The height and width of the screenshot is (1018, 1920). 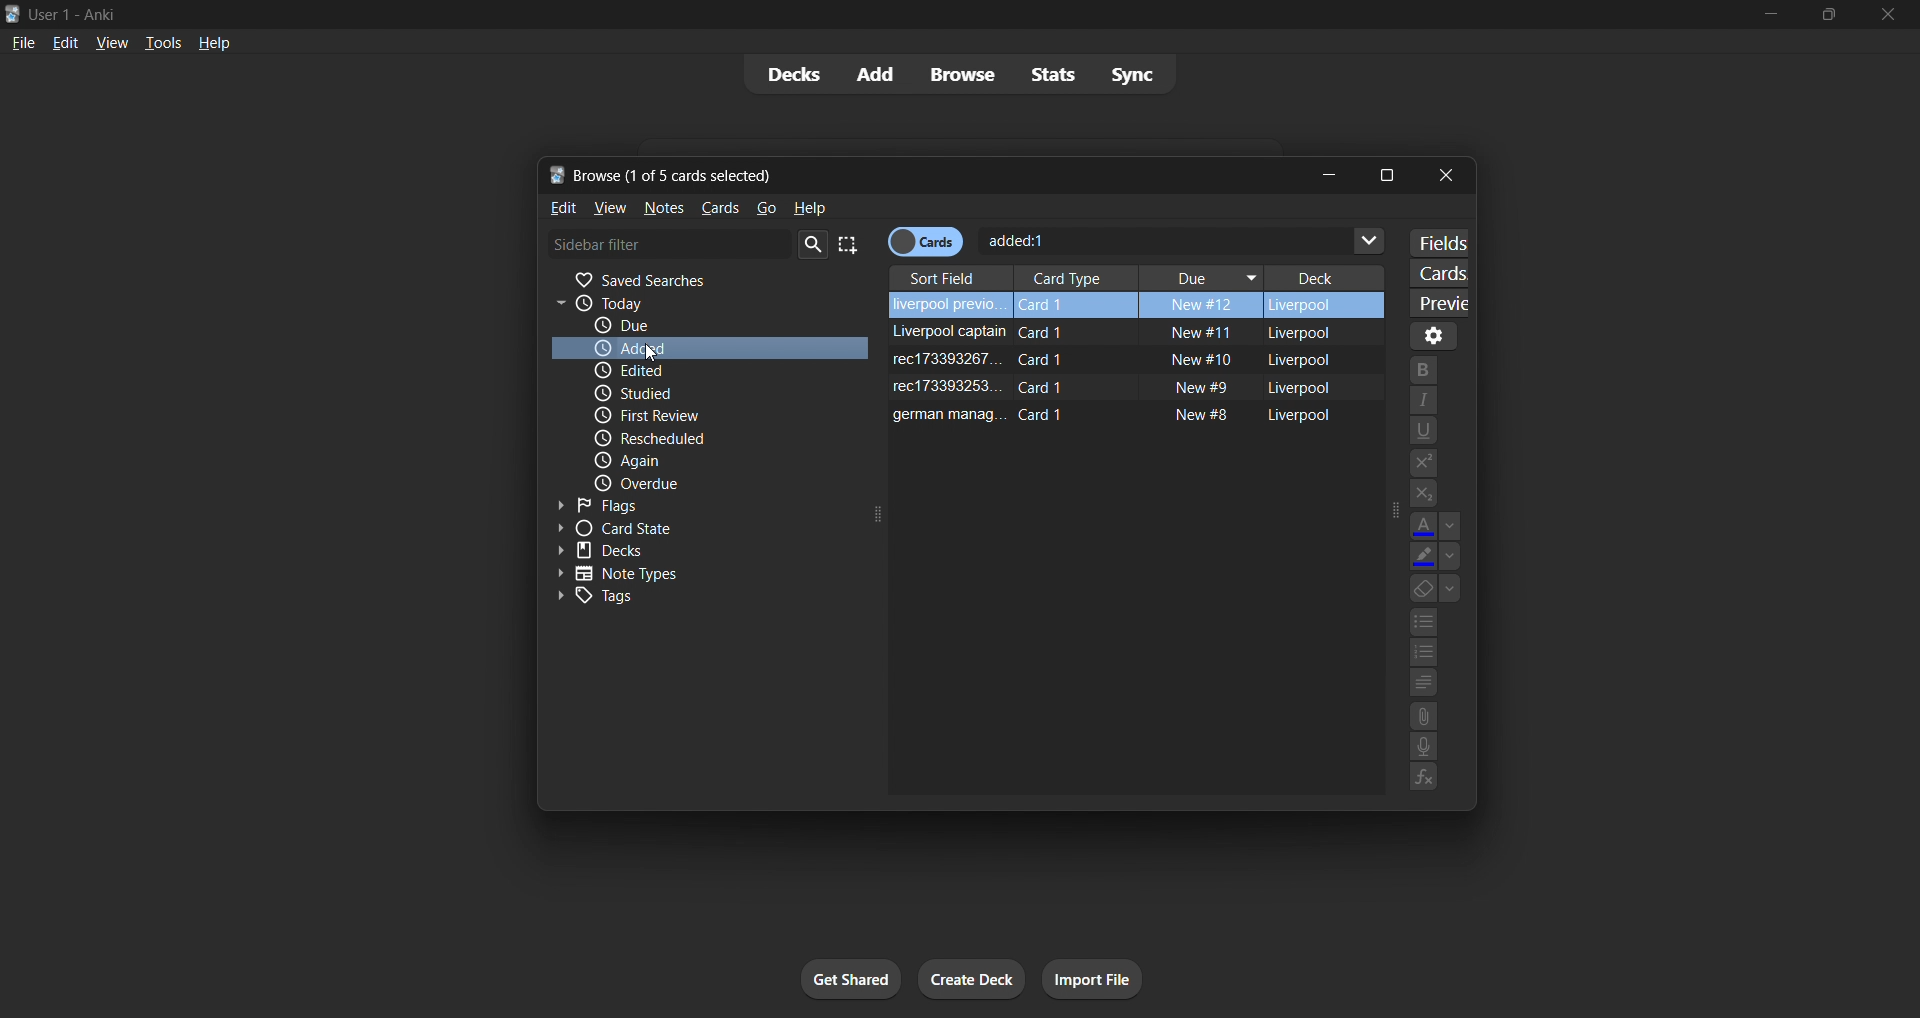 What do you see at coordinates (1393, 173) in the screenshot?
I see `maximize` at bounding box center [1393, 173].